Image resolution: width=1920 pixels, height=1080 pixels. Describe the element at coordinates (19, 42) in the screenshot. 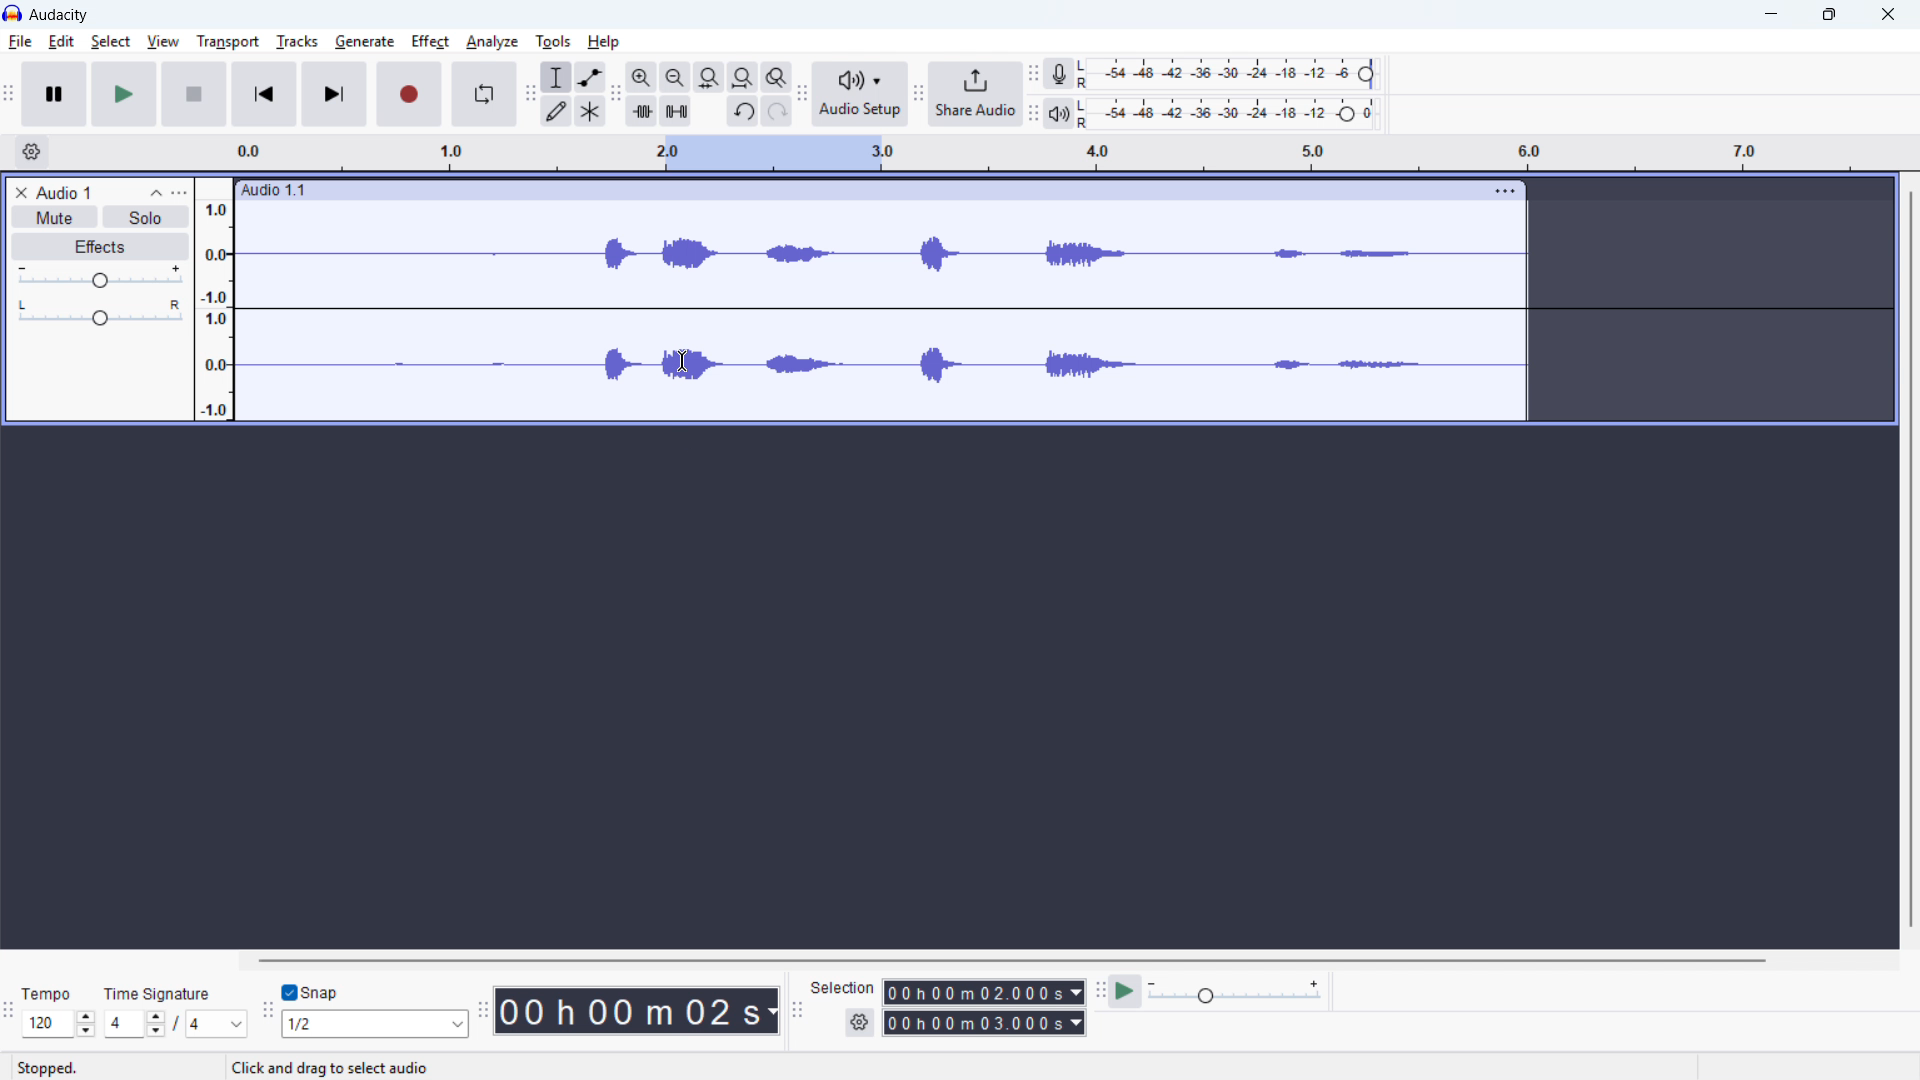

I see `File` at that location.